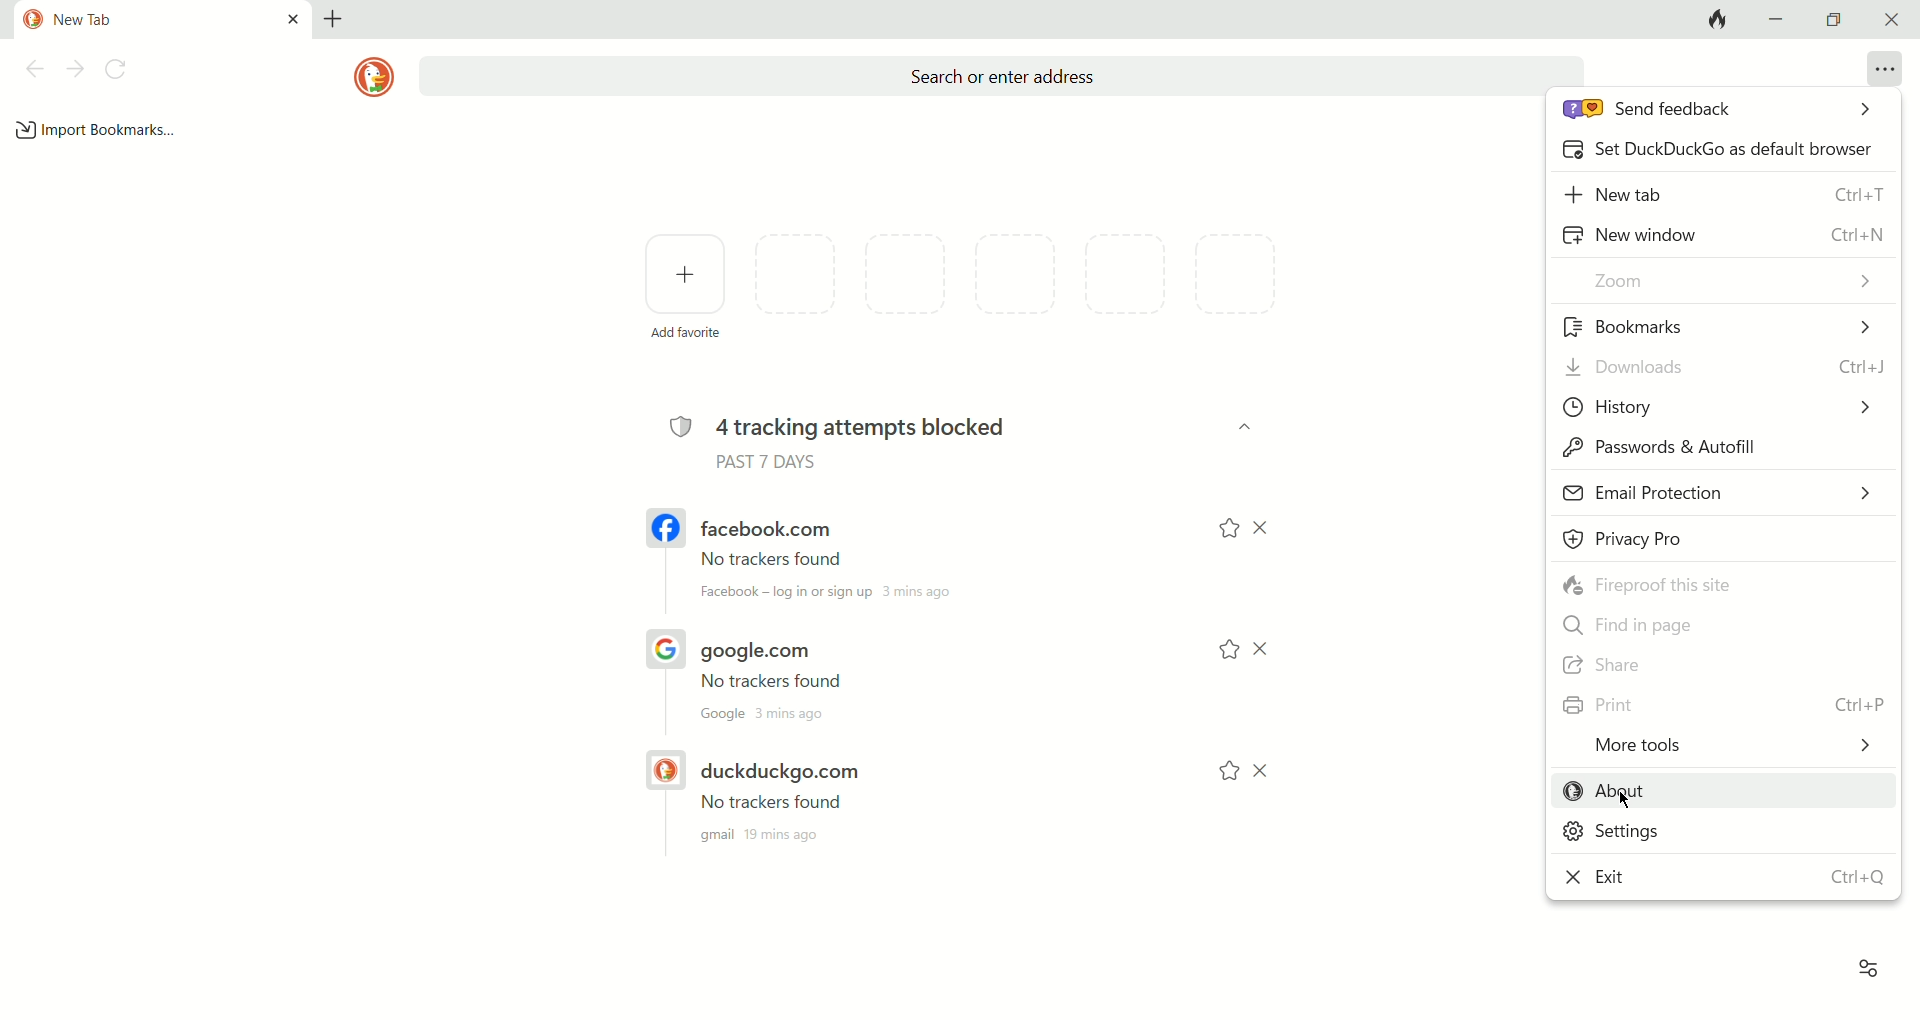 The width and height of the screenshot is (1920, 1020). I want to click on next, so click(75, 69).